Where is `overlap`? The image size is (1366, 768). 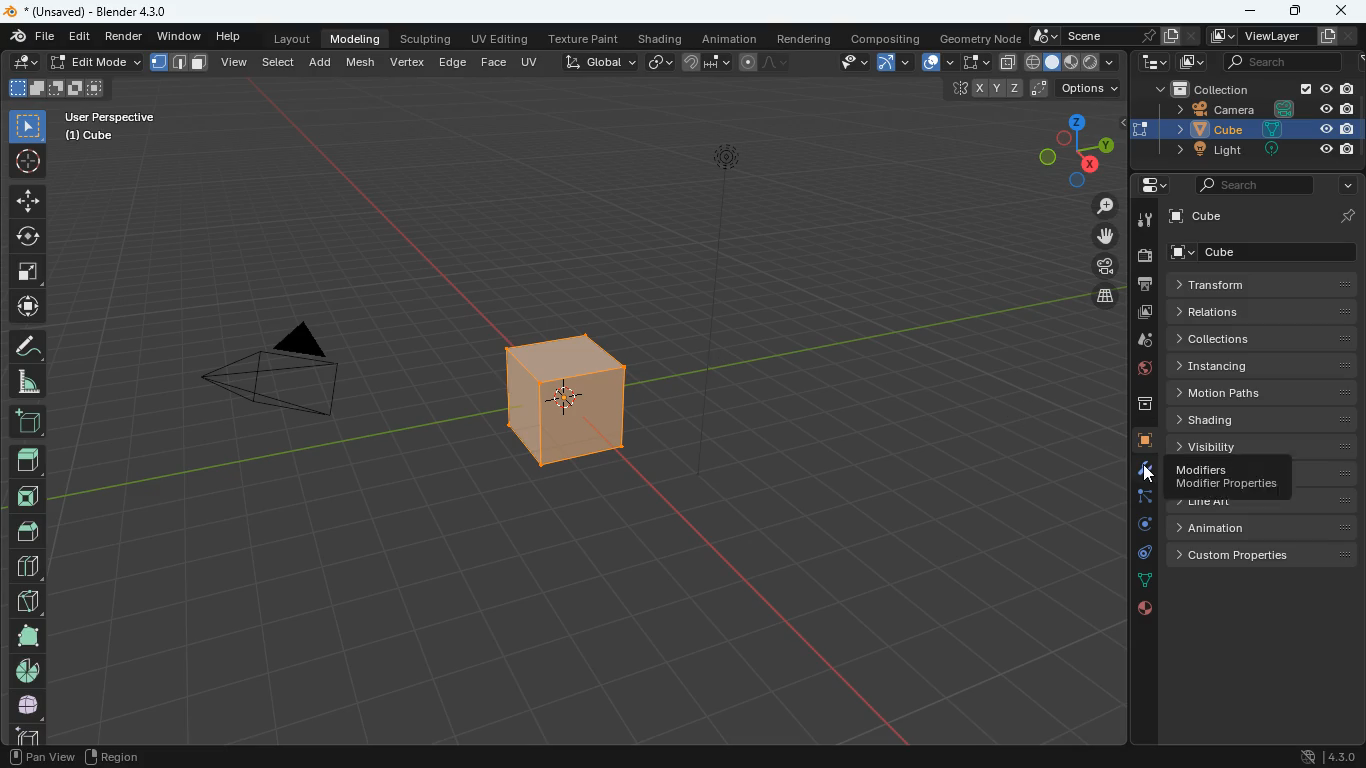
overlap is located at coordinates (930, 61).